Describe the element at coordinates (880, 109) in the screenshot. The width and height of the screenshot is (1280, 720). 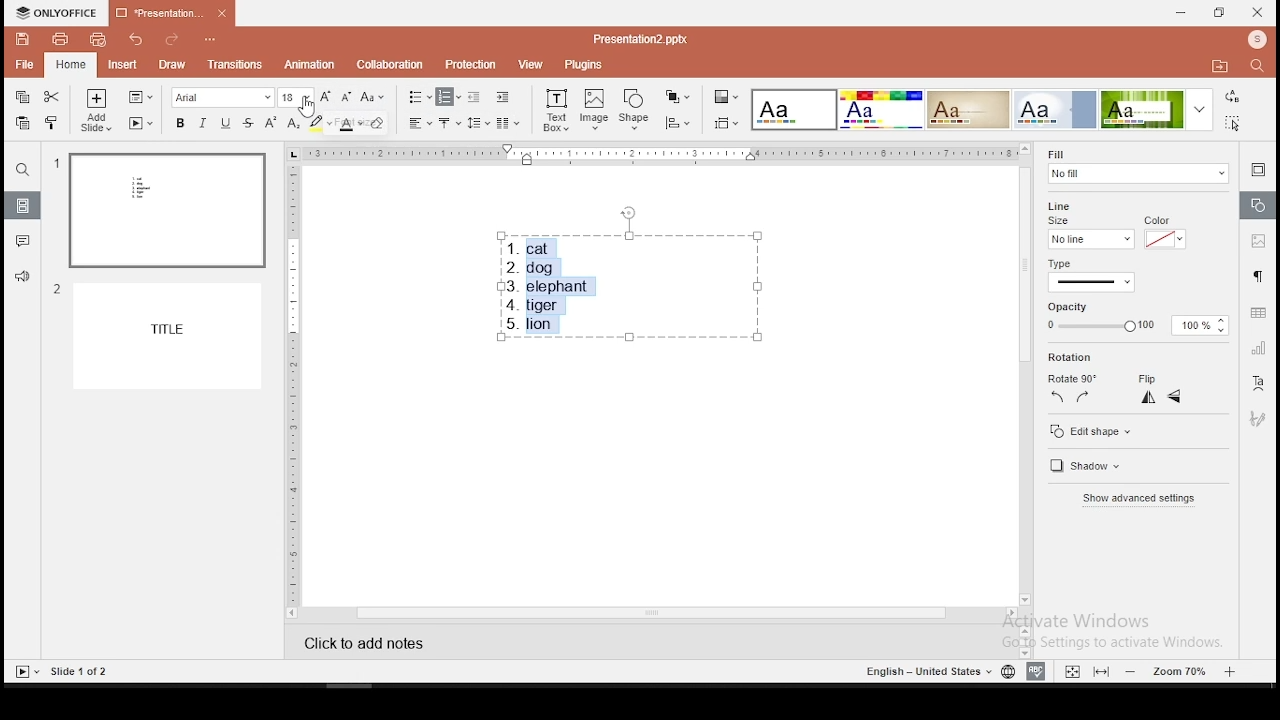
I see `theme ` at that location.